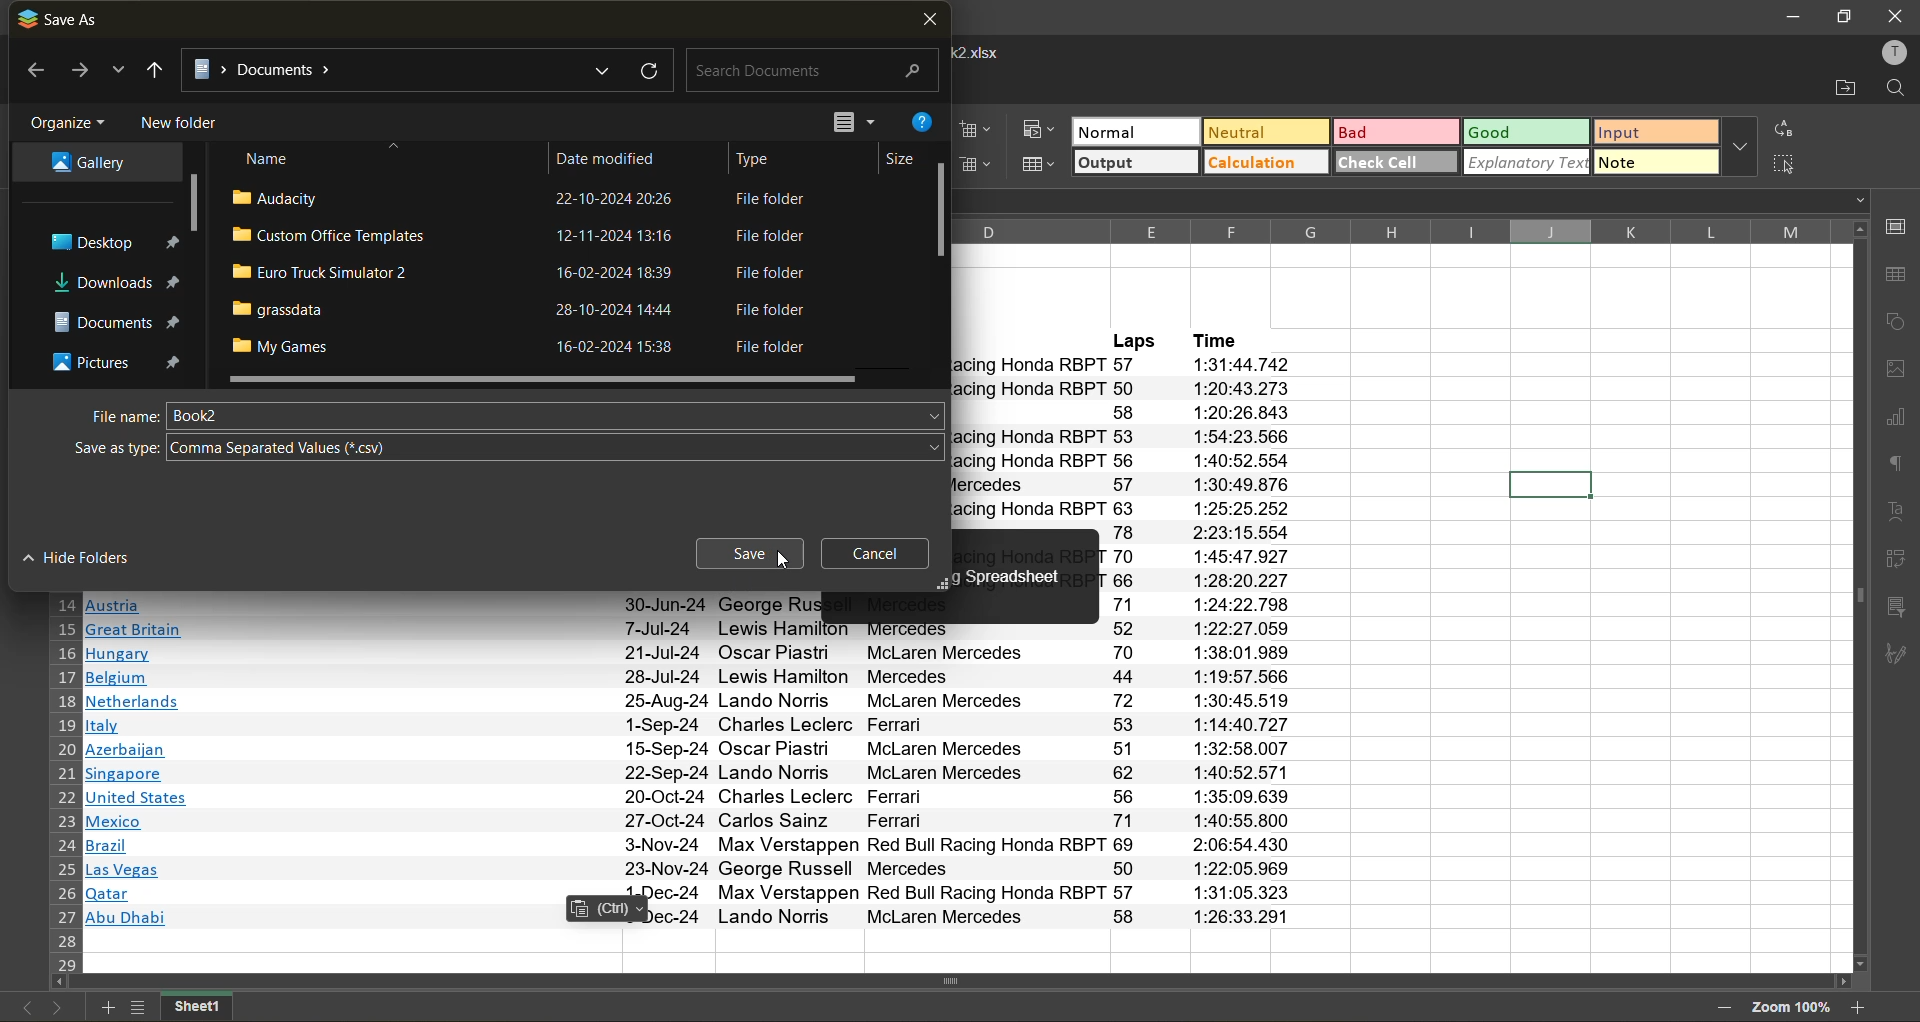  I want to click on new folder, so click(182, 121).